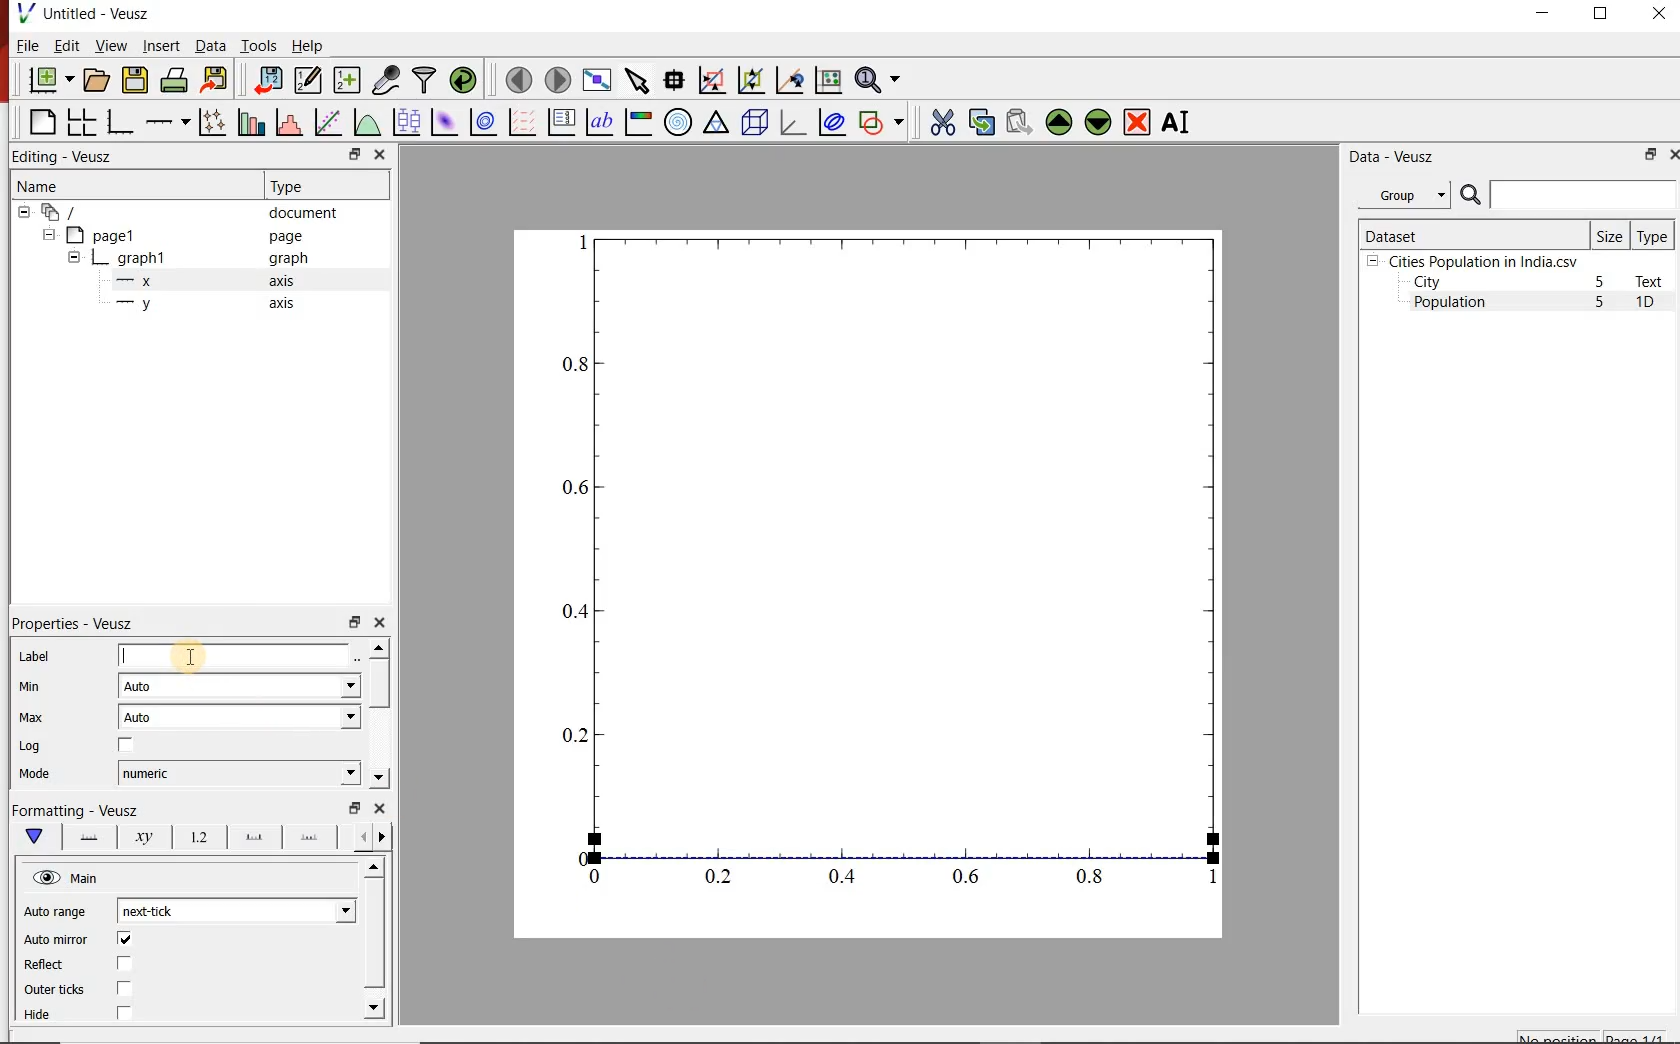 The width and height of the screenshot is (1680, 1044). What do you see at coordinates (980, 120) in the screenshot?
I see `copy the selected widget` at bounding box center [980, 120].